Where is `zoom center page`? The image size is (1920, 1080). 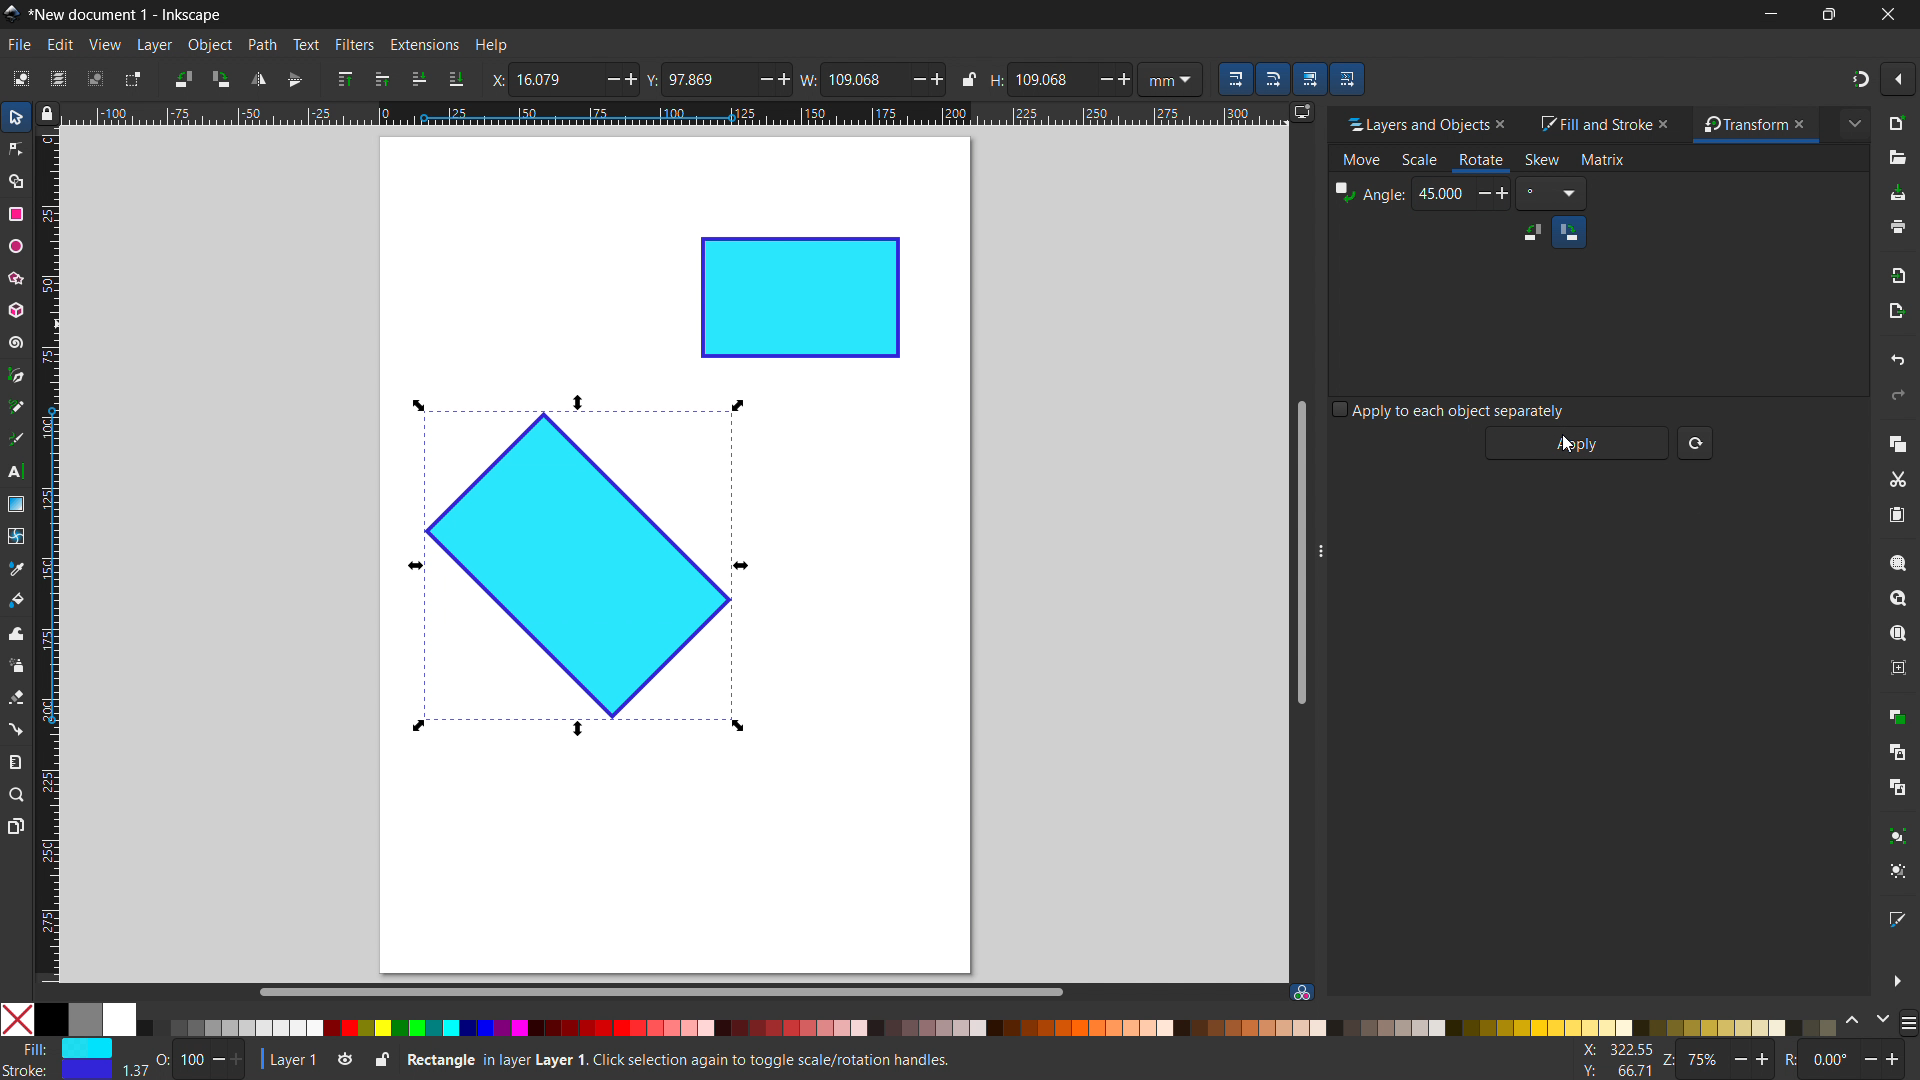 zoom center page is located at coordinates (1898, 668).